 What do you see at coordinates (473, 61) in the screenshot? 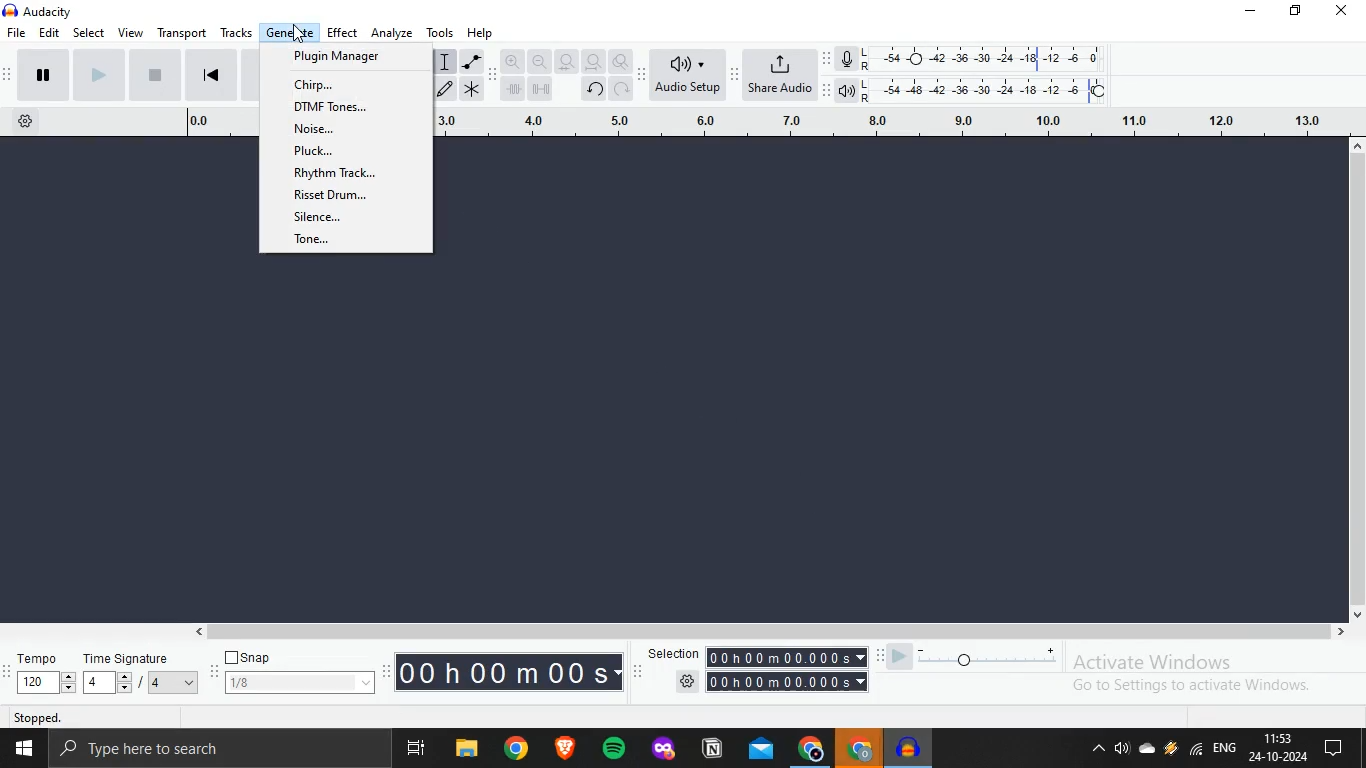
I see `Italic` at bounding box center [473, 61].